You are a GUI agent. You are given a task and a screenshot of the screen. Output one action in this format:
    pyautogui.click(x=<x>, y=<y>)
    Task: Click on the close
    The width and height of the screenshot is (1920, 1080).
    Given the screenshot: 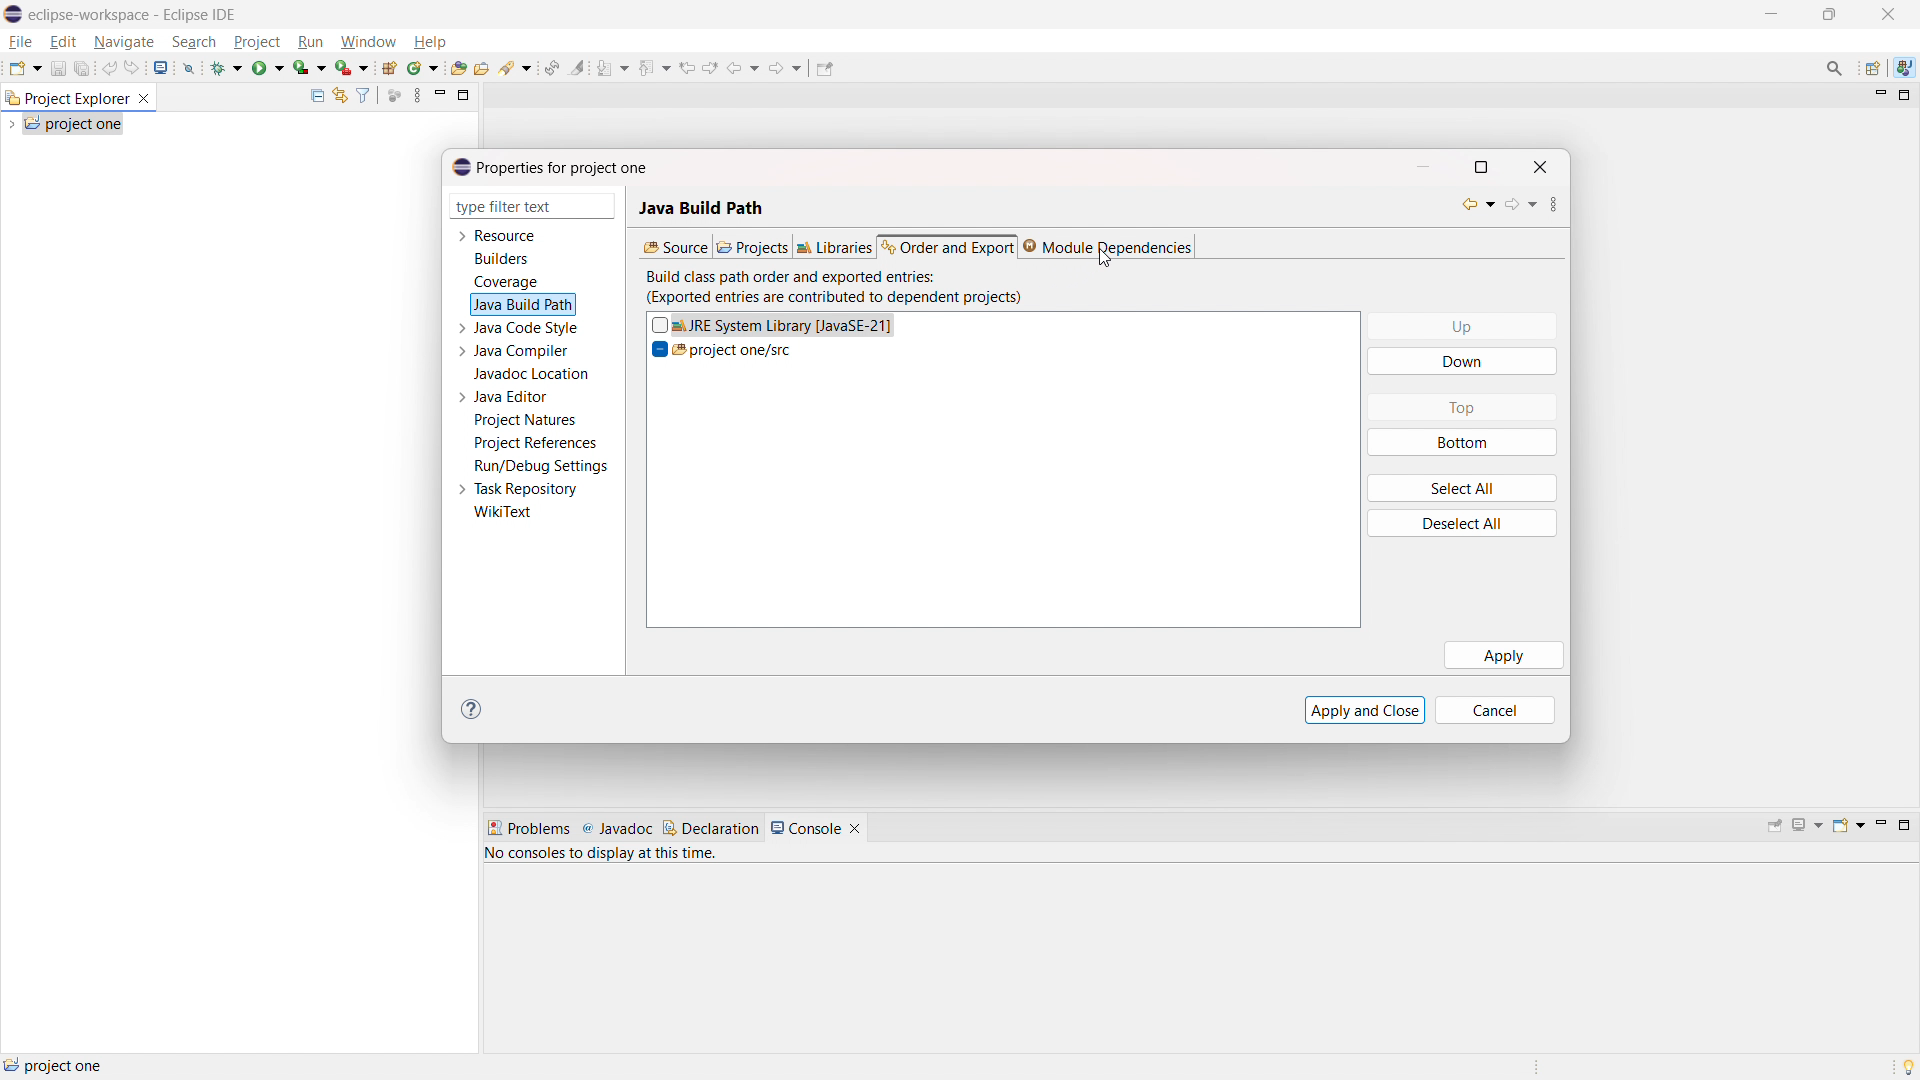 What is the action you would take?
    pyautogui.click(x=1888, y=14)
    